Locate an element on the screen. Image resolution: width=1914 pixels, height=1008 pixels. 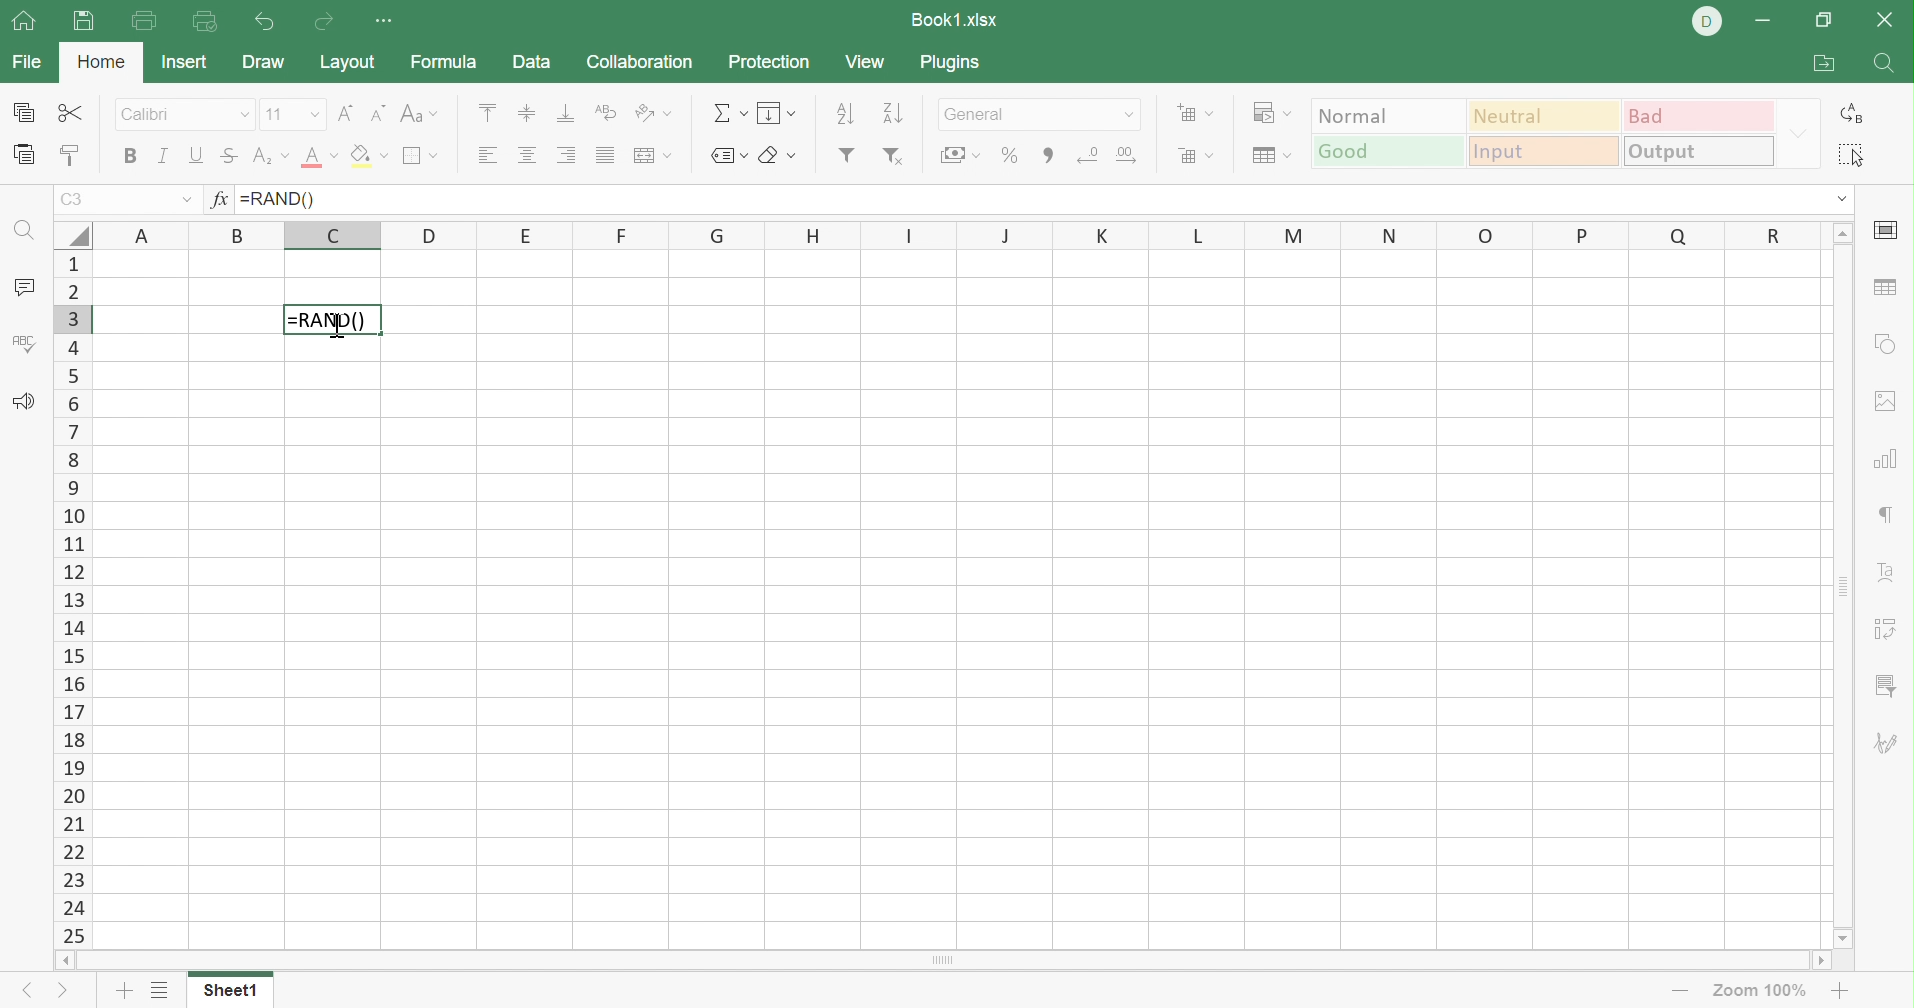
Open file location is located at coordinates (1826, 63).